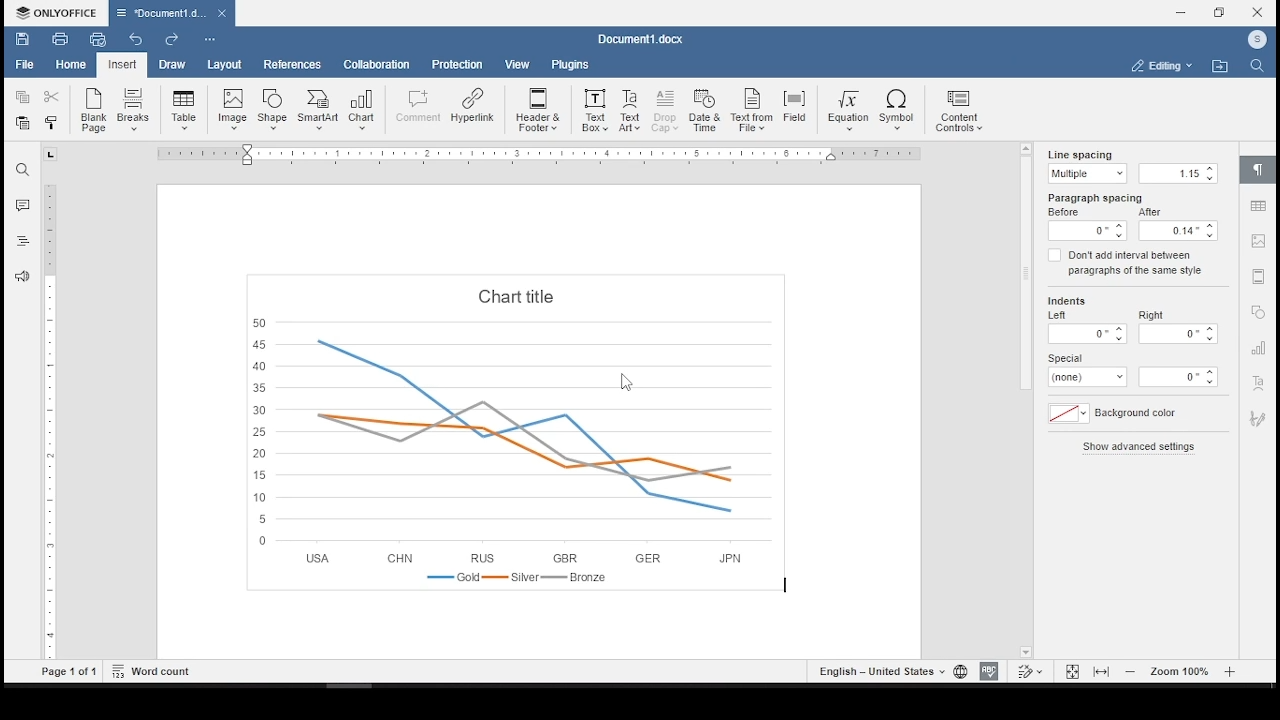 Image resolution: width=1280 pixels, height=720 pixels. I want to click on scrollbar, so click(50, 422).